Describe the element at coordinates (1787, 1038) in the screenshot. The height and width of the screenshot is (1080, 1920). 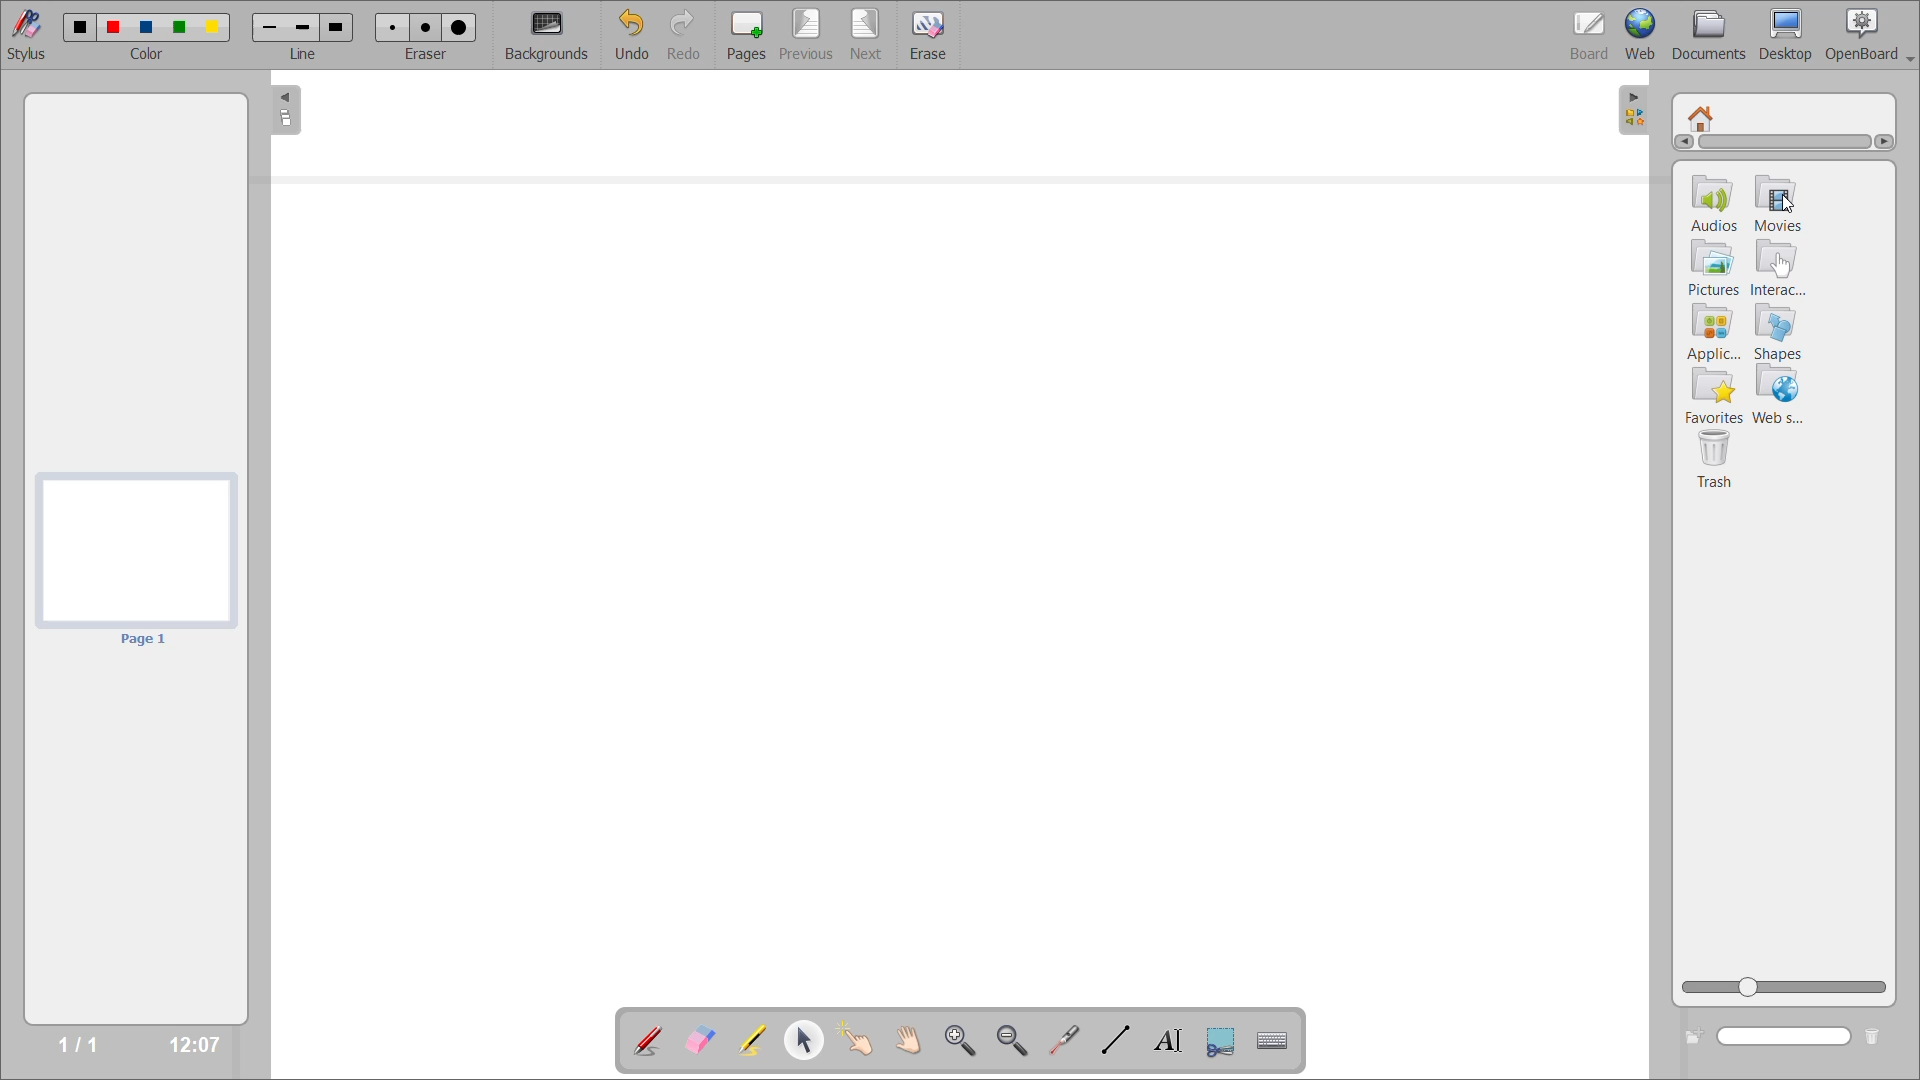
I see `name box` at that location.